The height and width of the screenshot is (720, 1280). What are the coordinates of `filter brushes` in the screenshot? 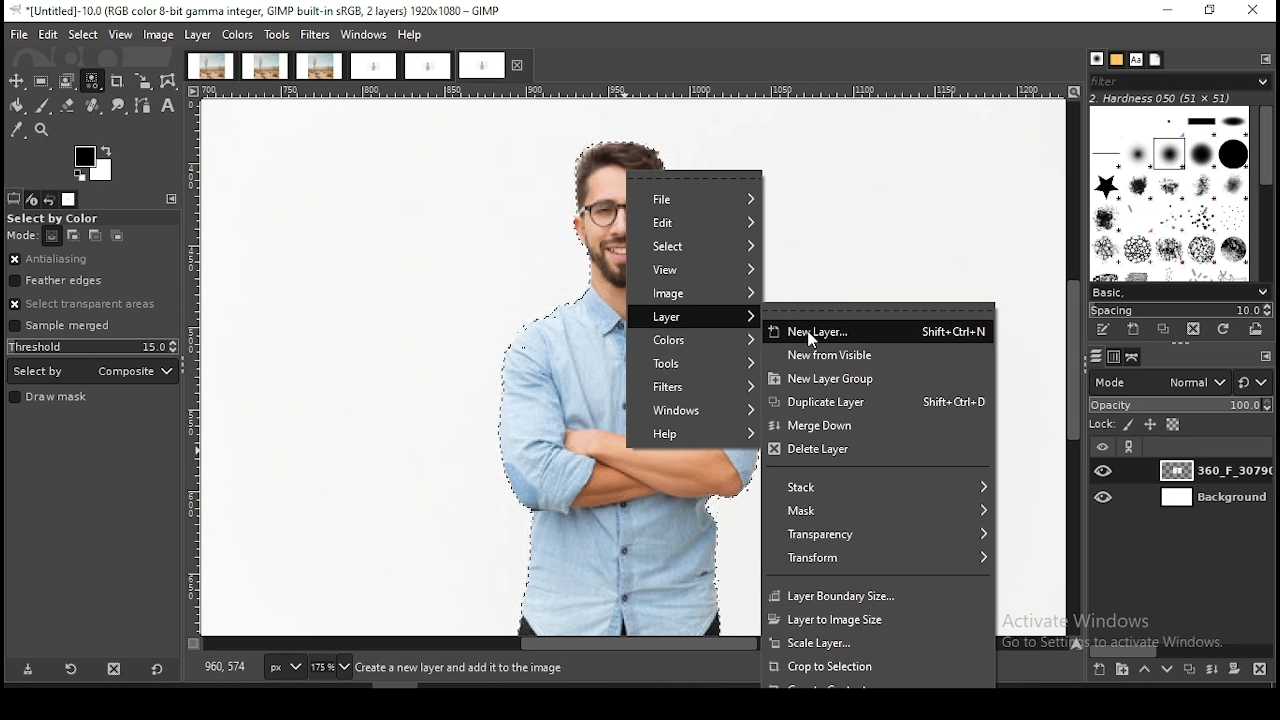 It's located at (1180, 82).